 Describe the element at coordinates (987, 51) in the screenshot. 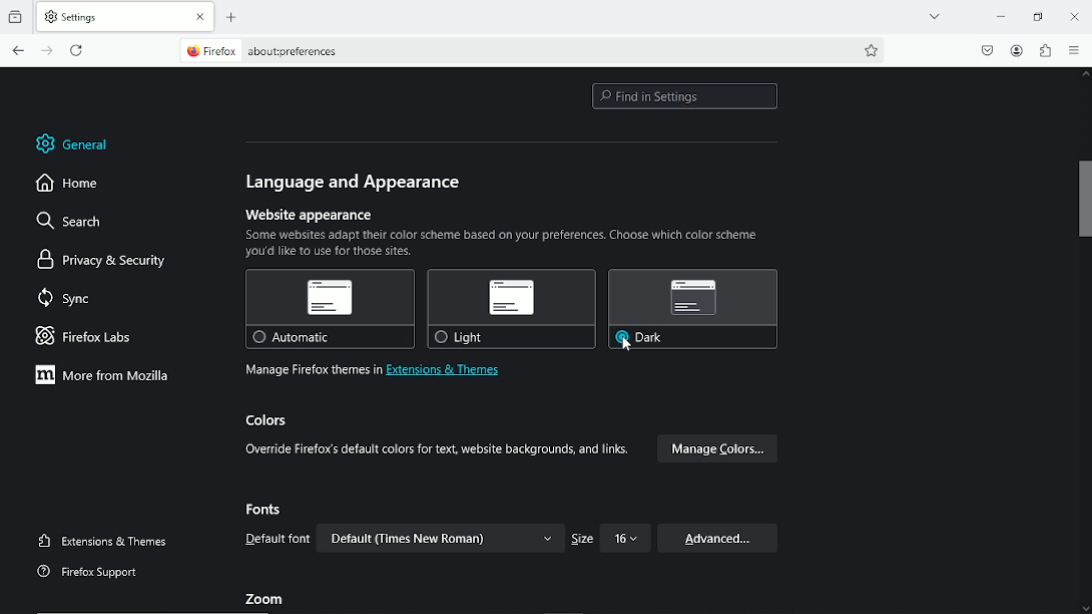

I see `save to pocket` at that location.